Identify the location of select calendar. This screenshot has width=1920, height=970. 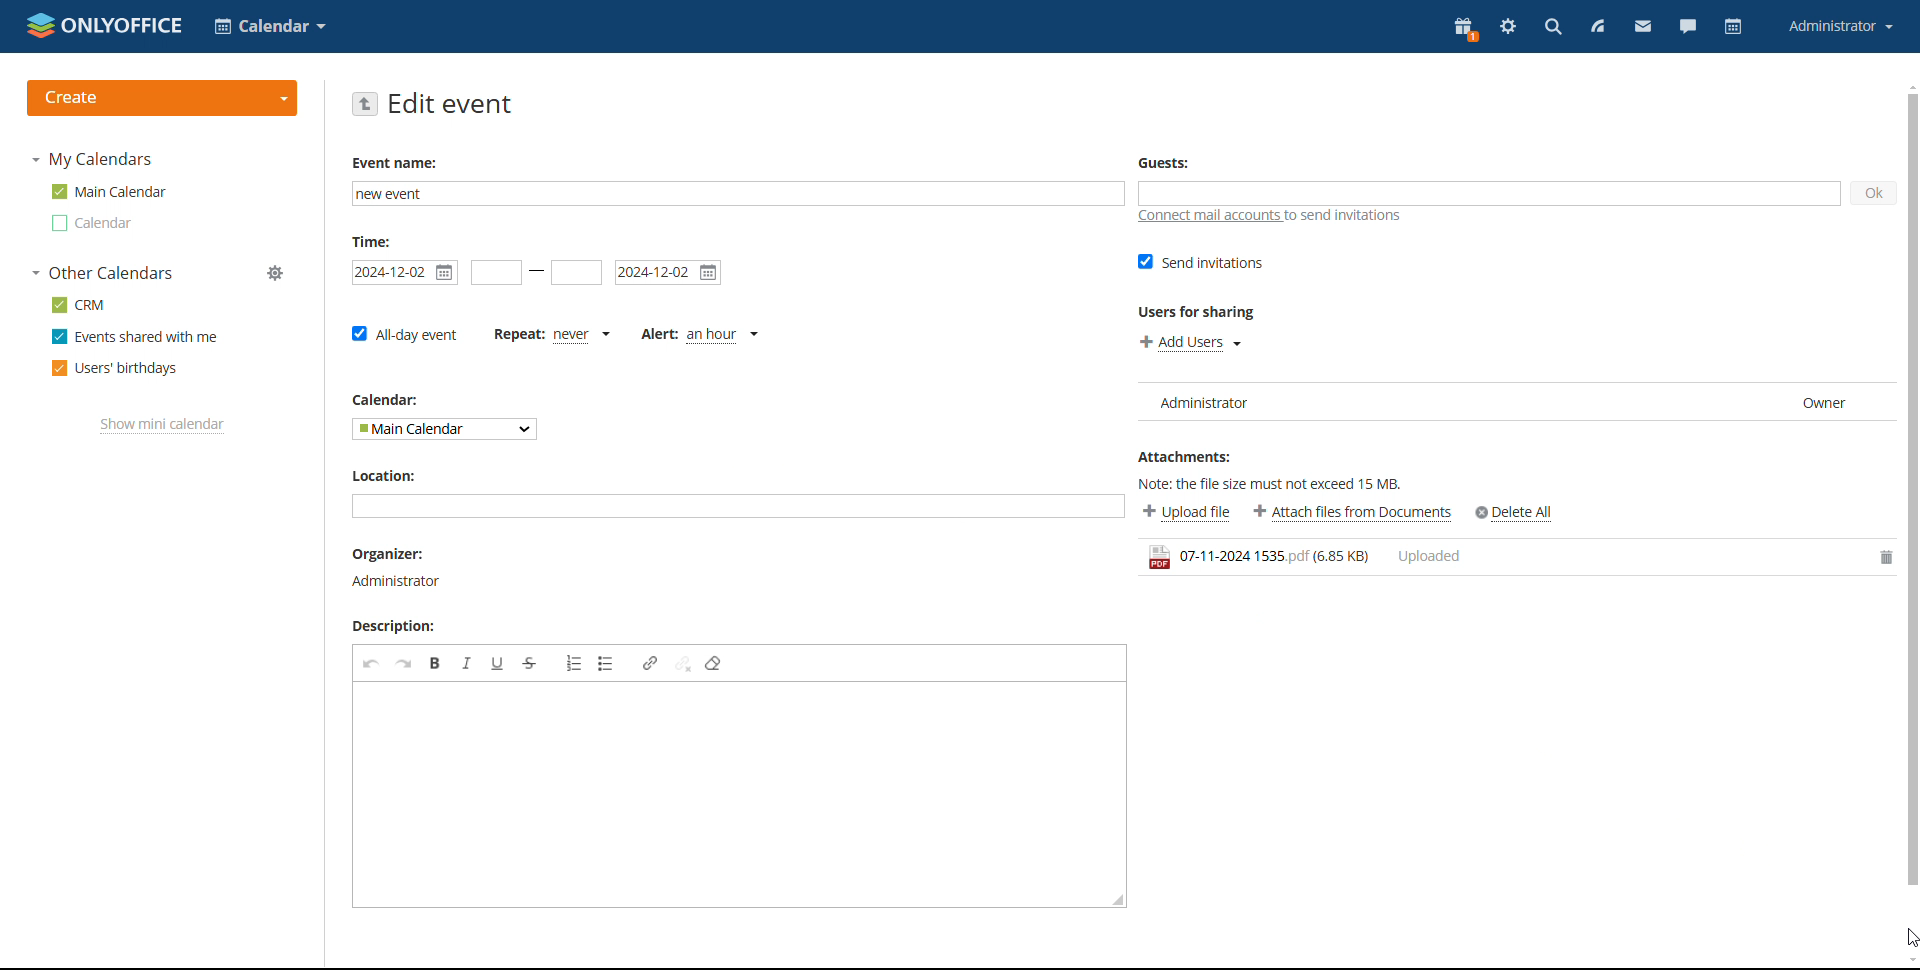
(445, 429).